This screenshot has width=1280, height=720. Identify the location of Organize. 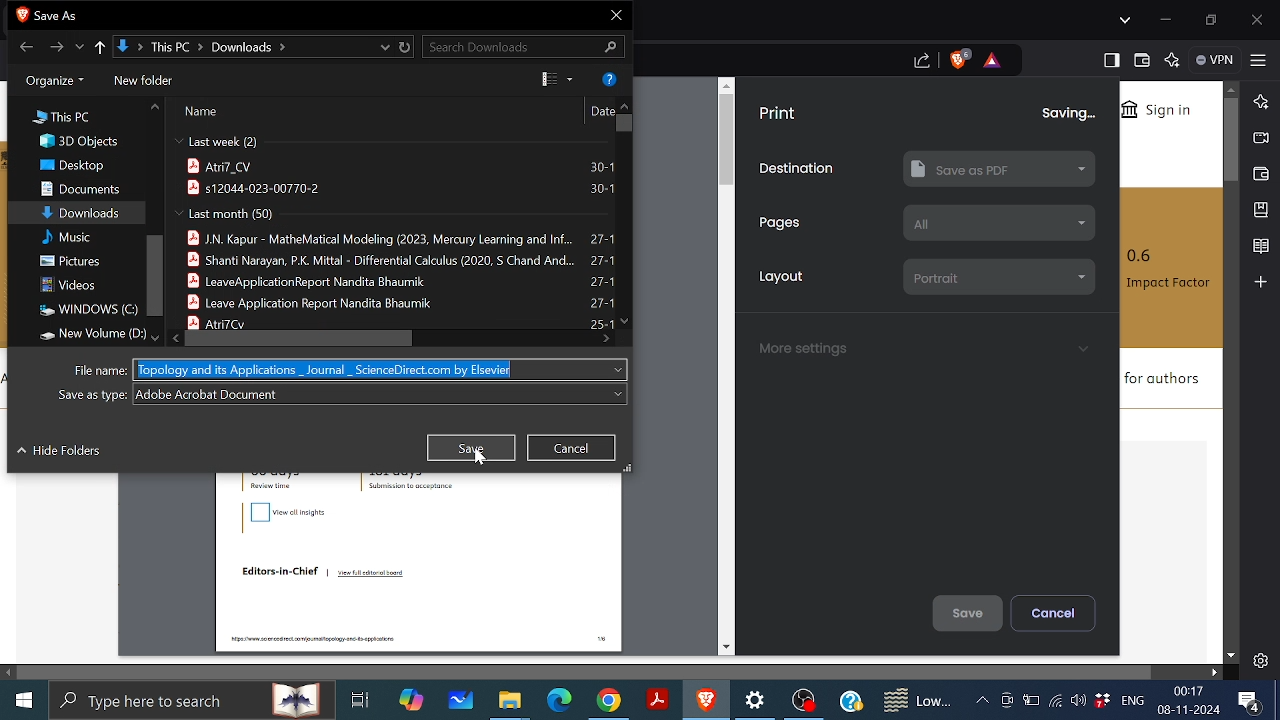
(55, 81).